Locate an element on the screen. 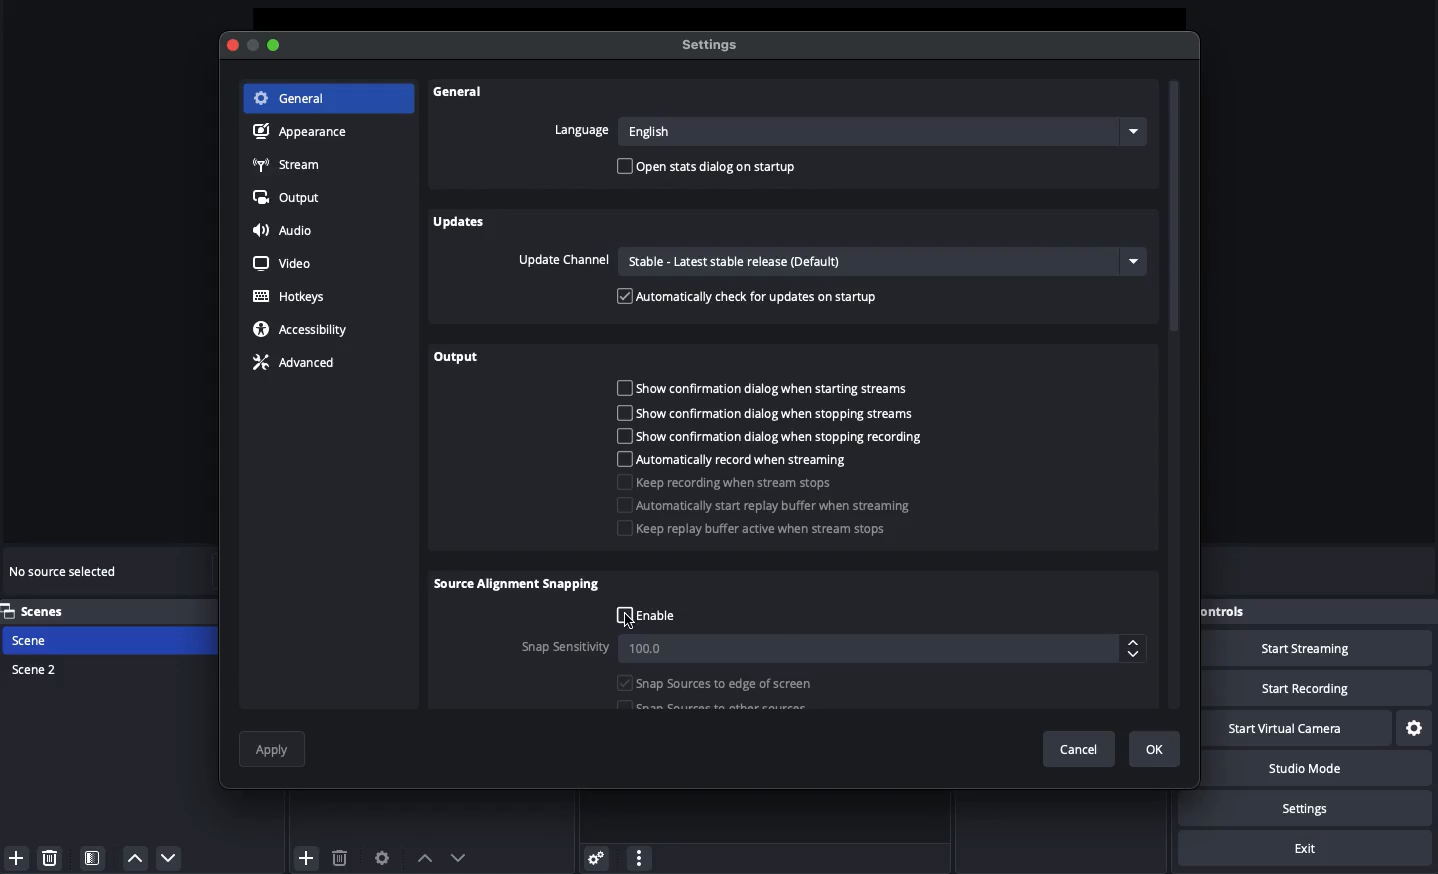  General is located at coordinates (294, 98).